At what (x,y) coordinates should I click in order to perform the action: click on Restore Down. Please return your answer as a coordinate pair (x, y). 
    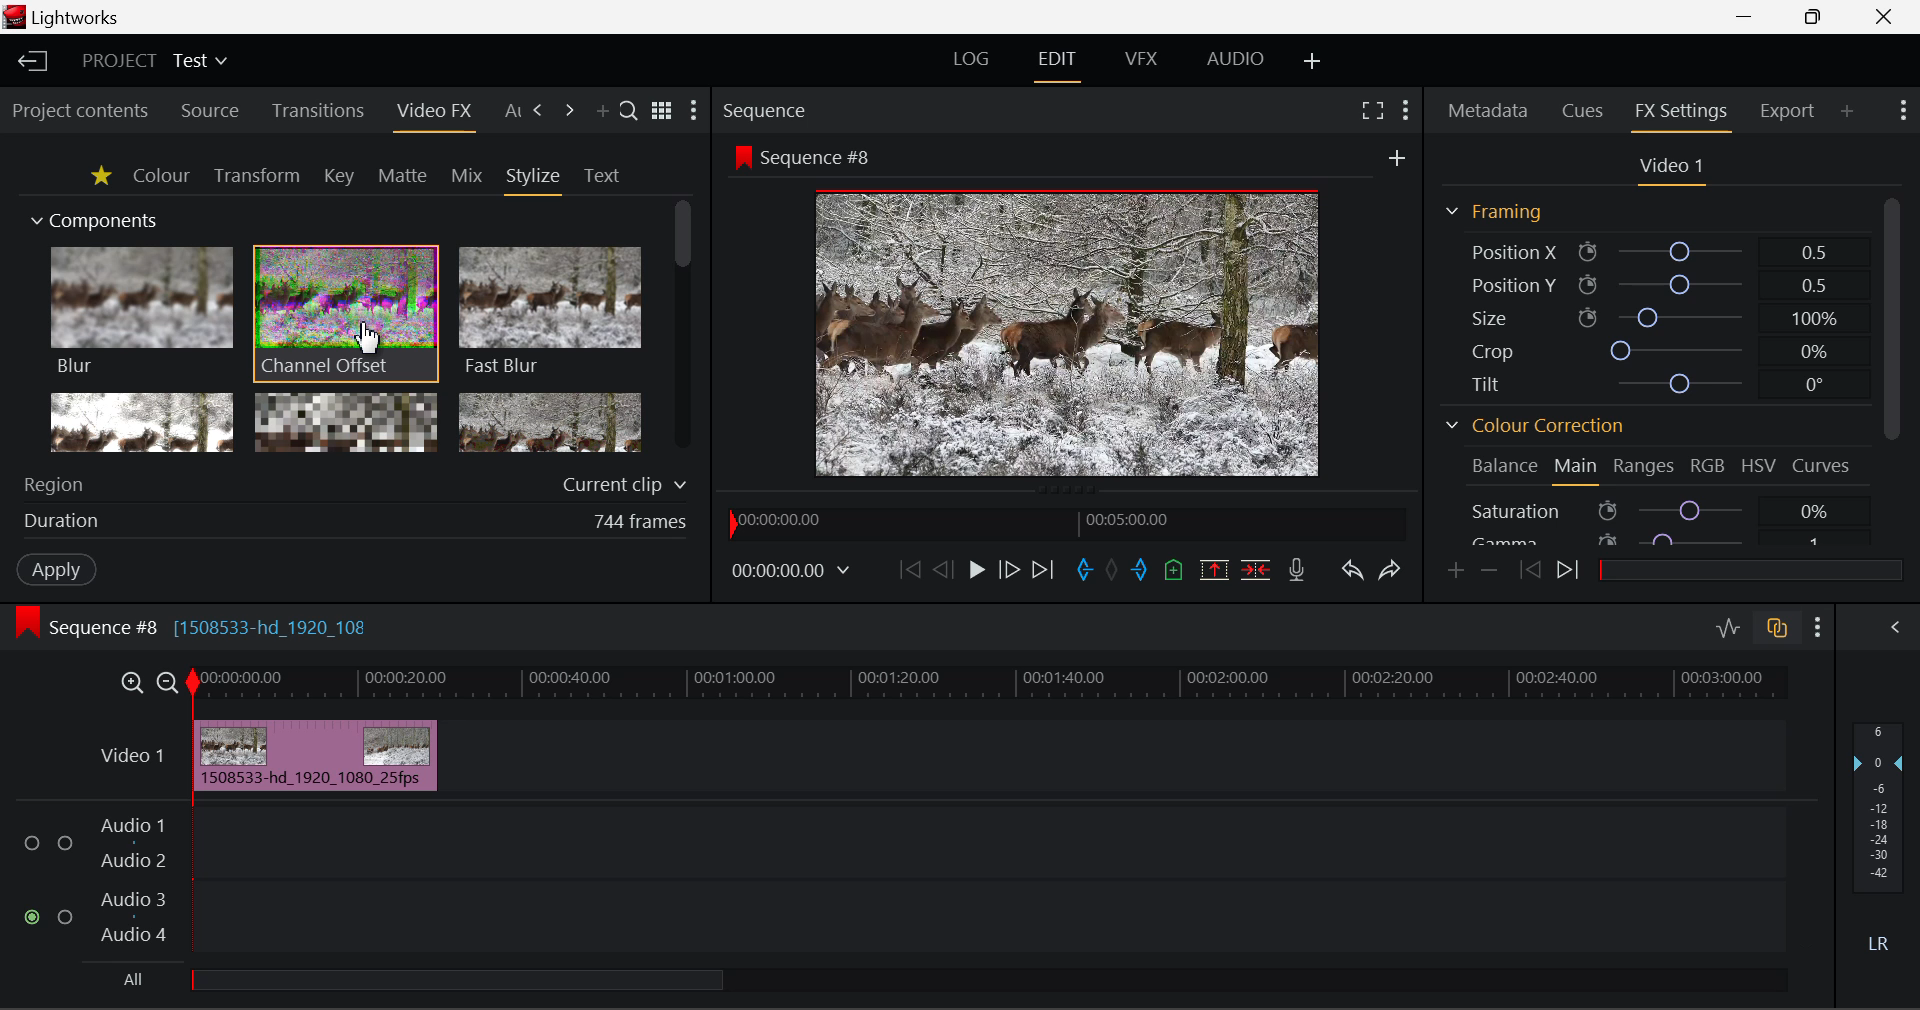
    Looking at the image, I should click on (1751, 18).